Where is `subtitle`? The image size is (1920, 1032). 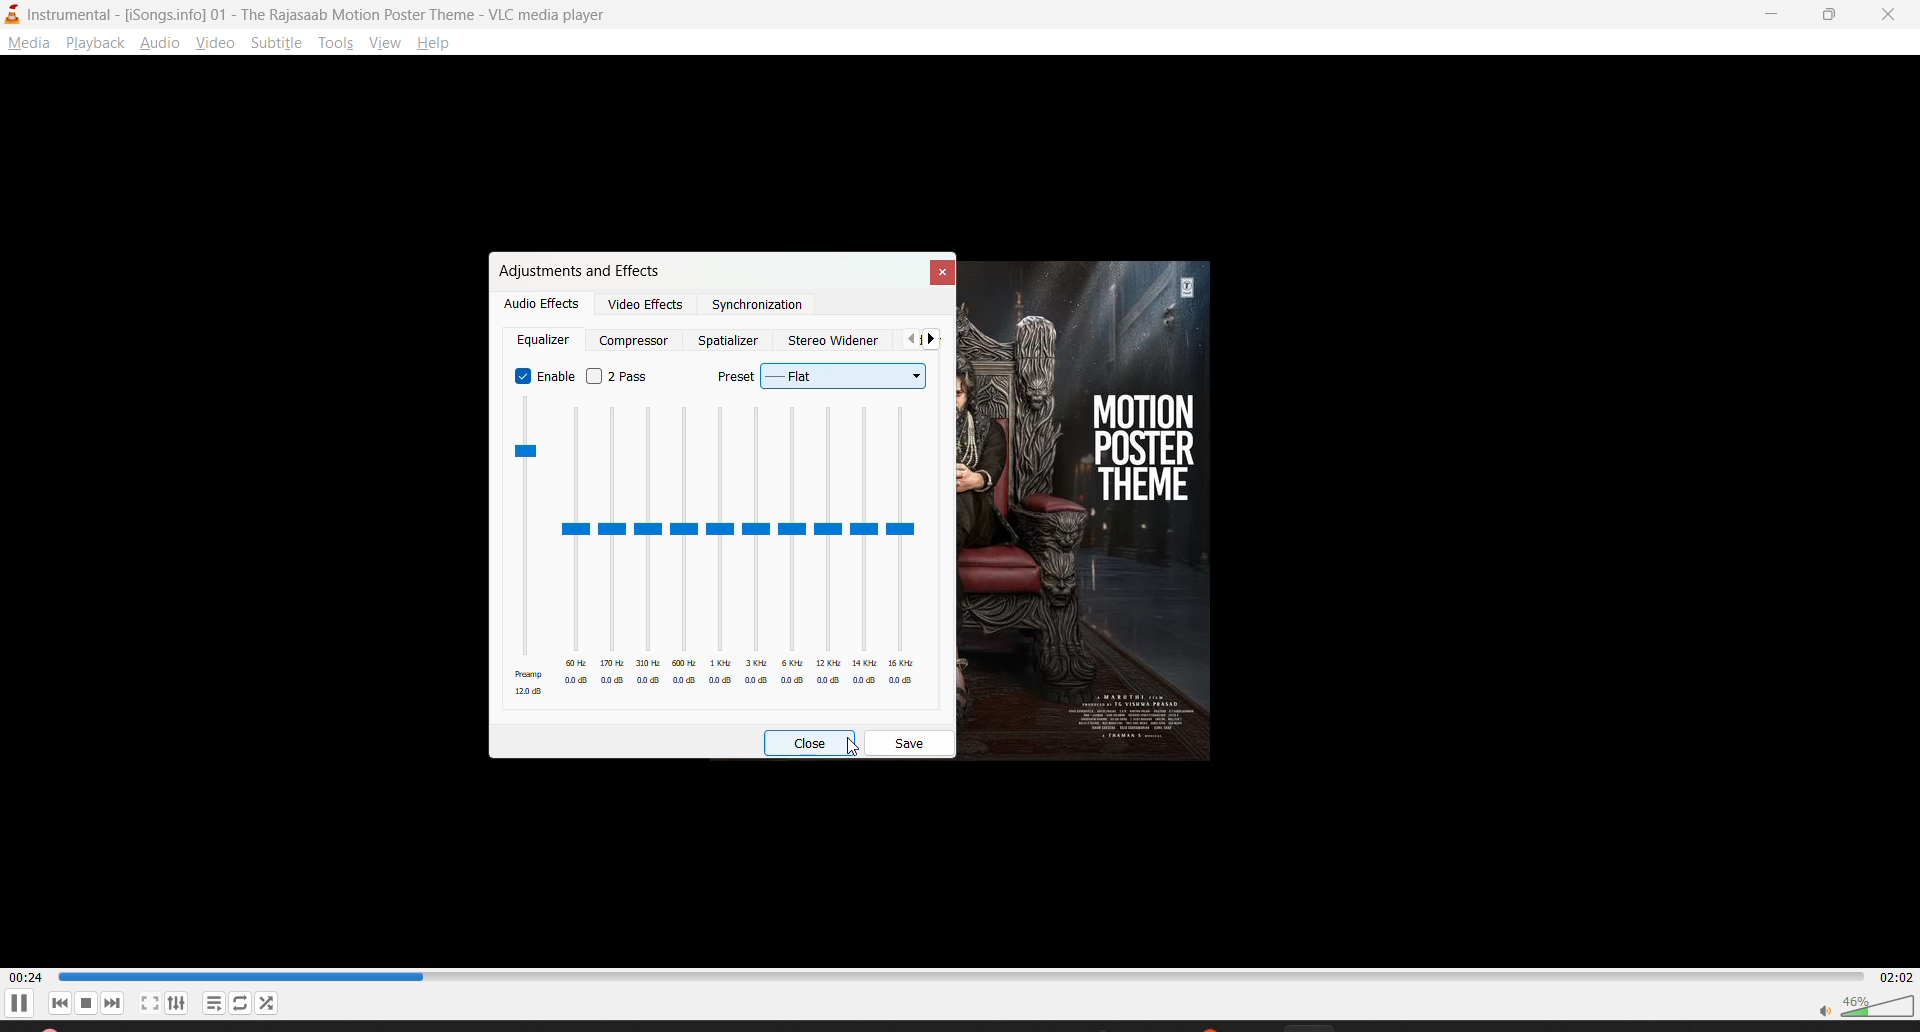 subtitle is located at coordinates (280, 47).